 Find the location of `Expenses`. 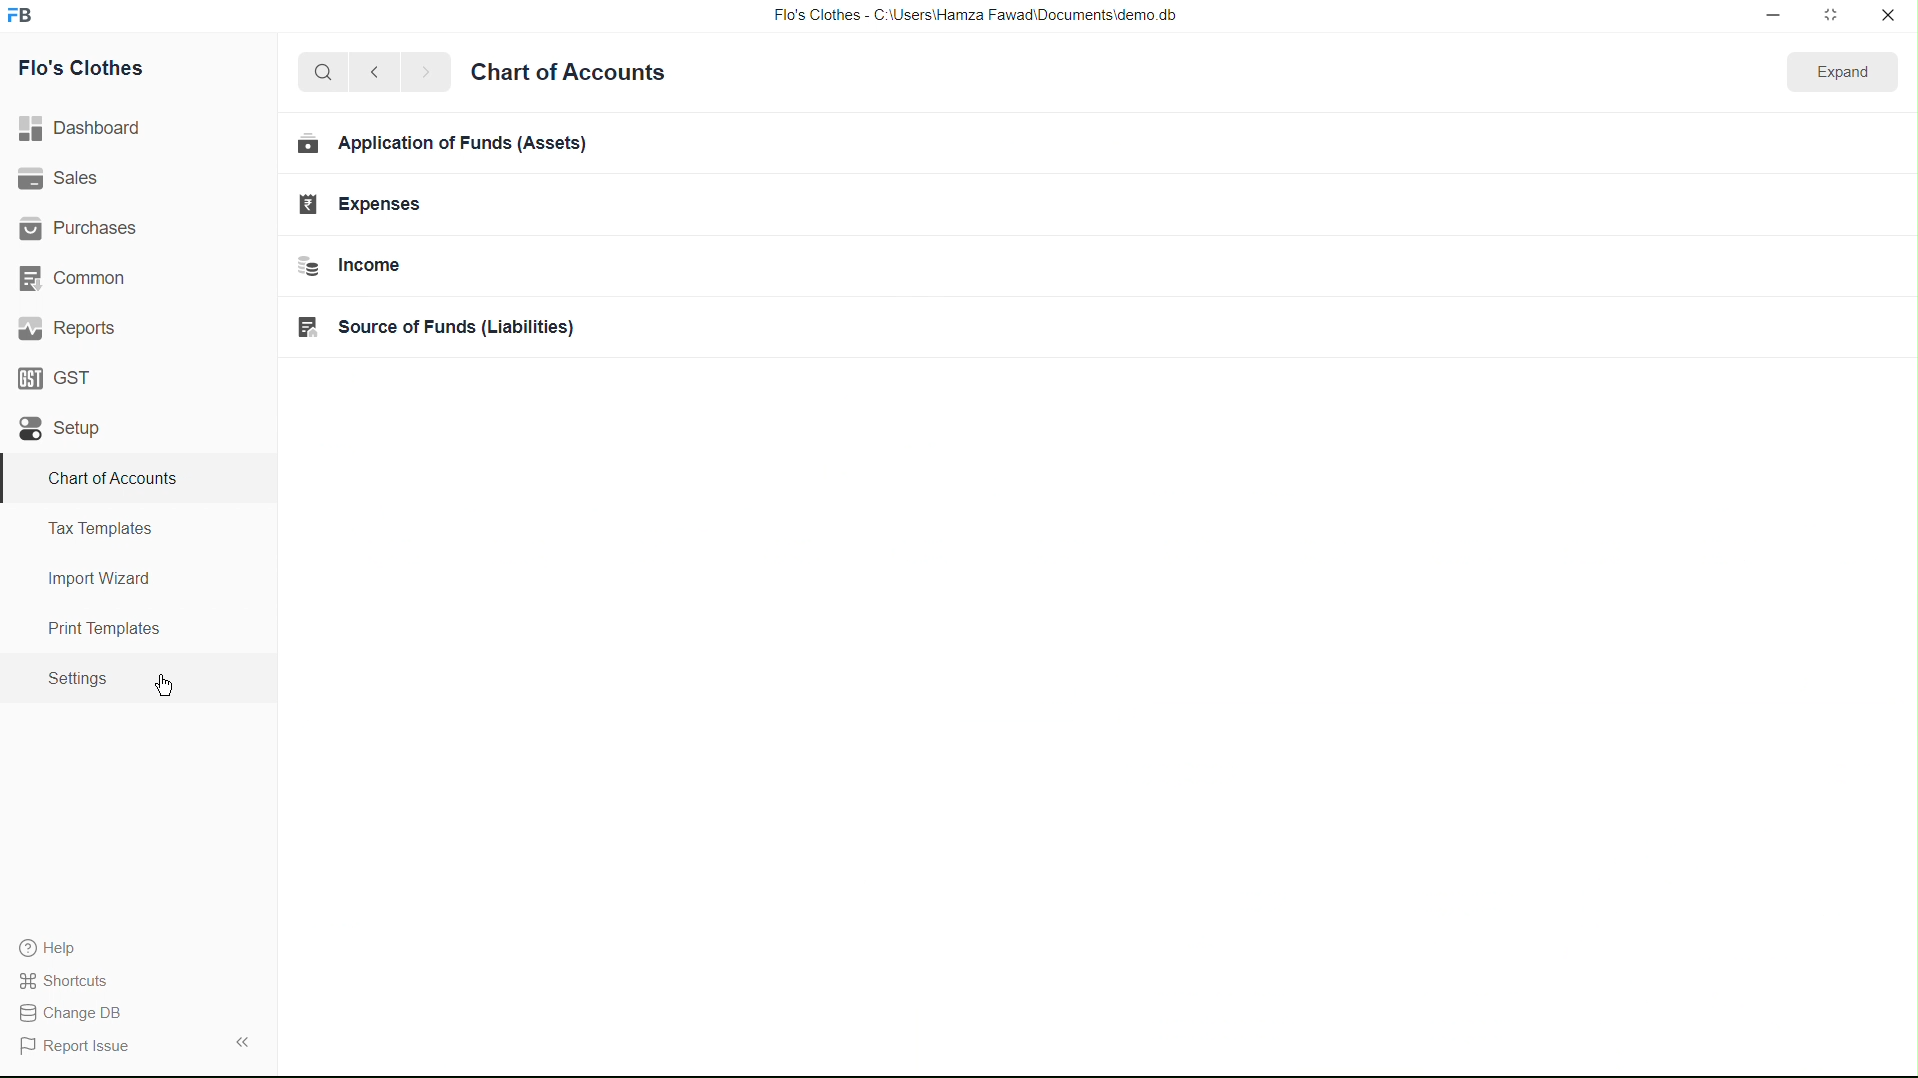

Expenses is located at coordinates (365, 207).